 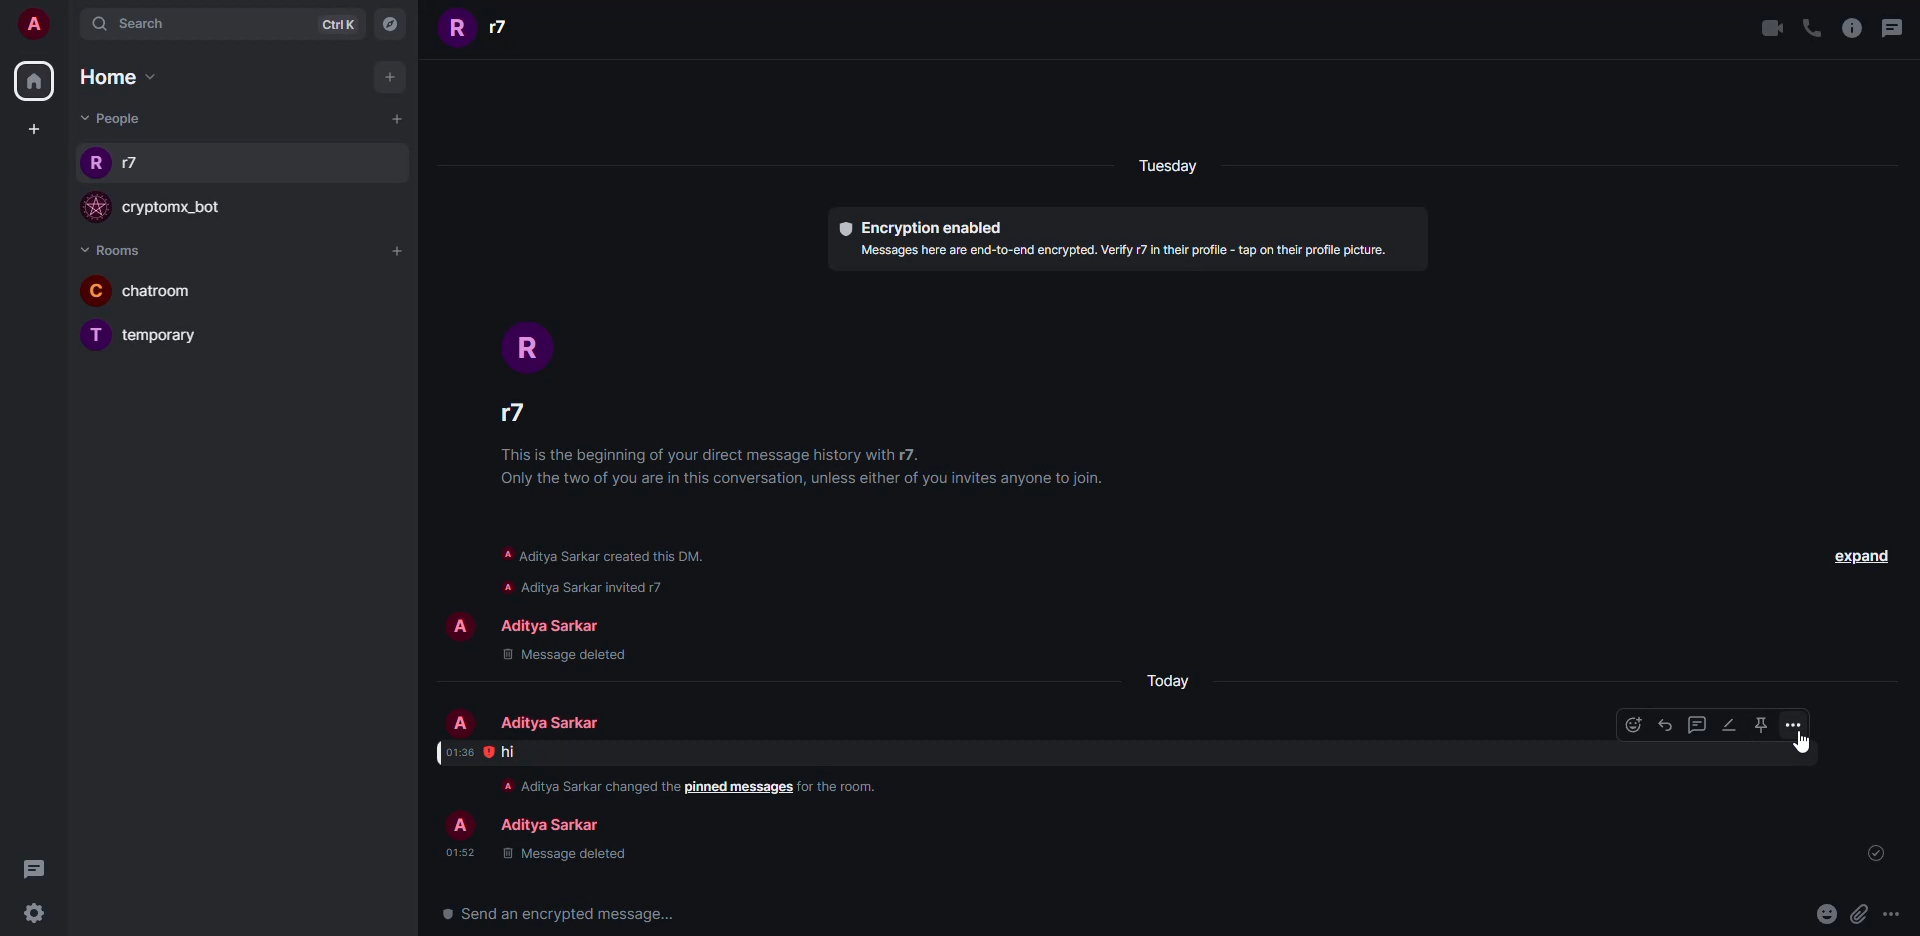 What do you see at coordinates (1810, 745) in the screenshot?
I see `cursor` at bounding box center [1810, 745].